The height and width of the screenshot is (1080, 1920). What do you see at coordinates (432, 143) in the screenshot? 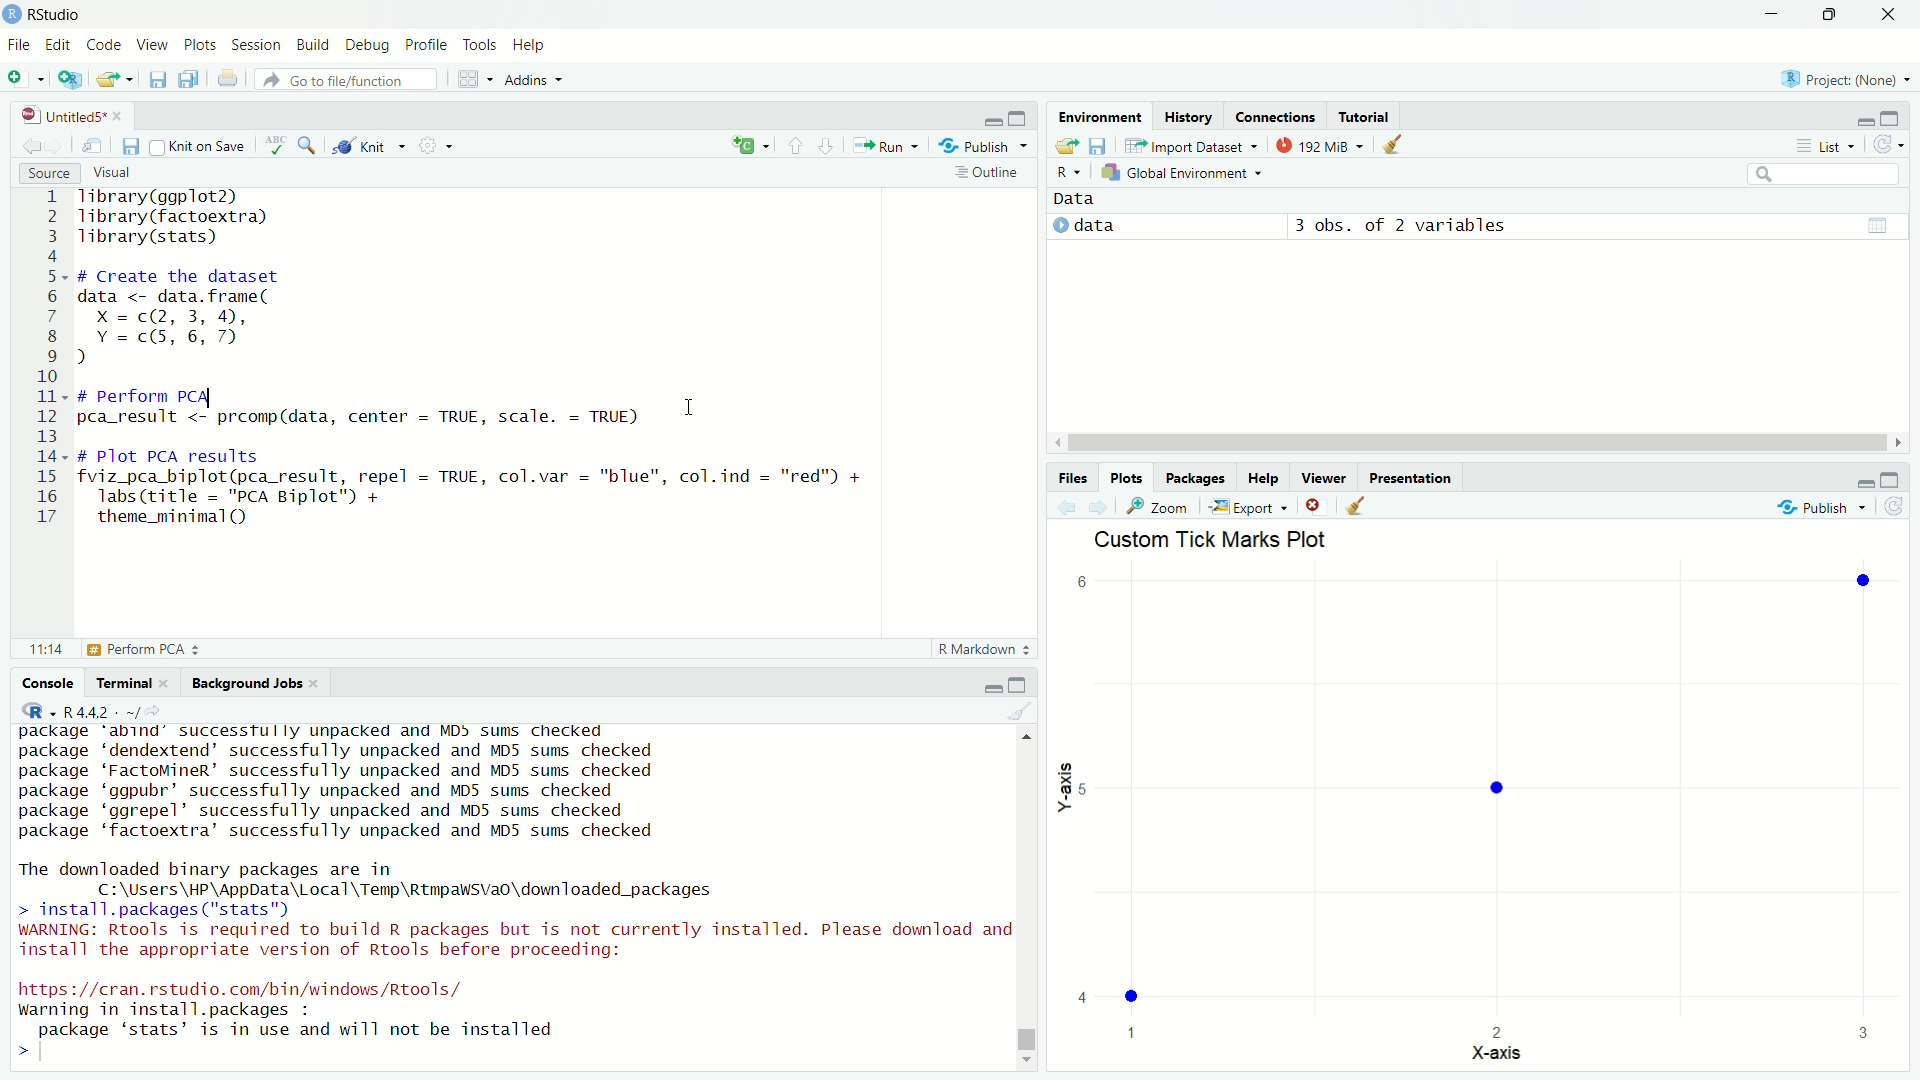
I see `settings` at bounding box center [432, 143].